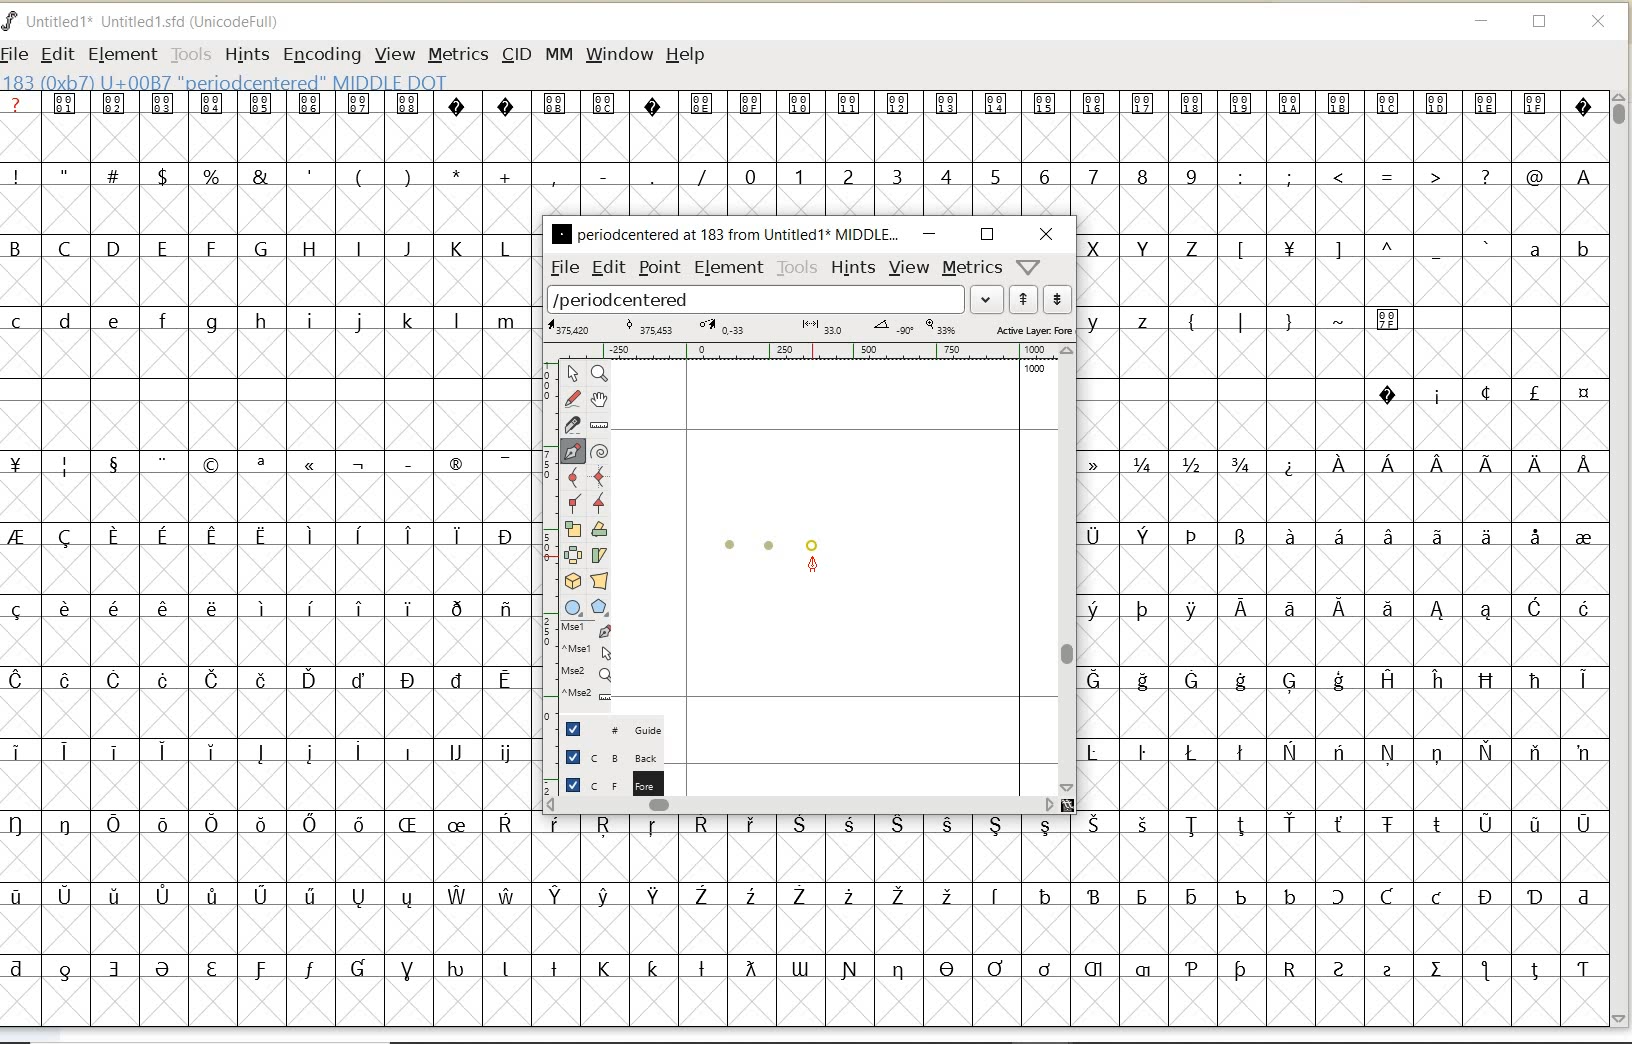  Describe the element at coordinates (815, 542) in the screenshot. I see `dot` at that location.